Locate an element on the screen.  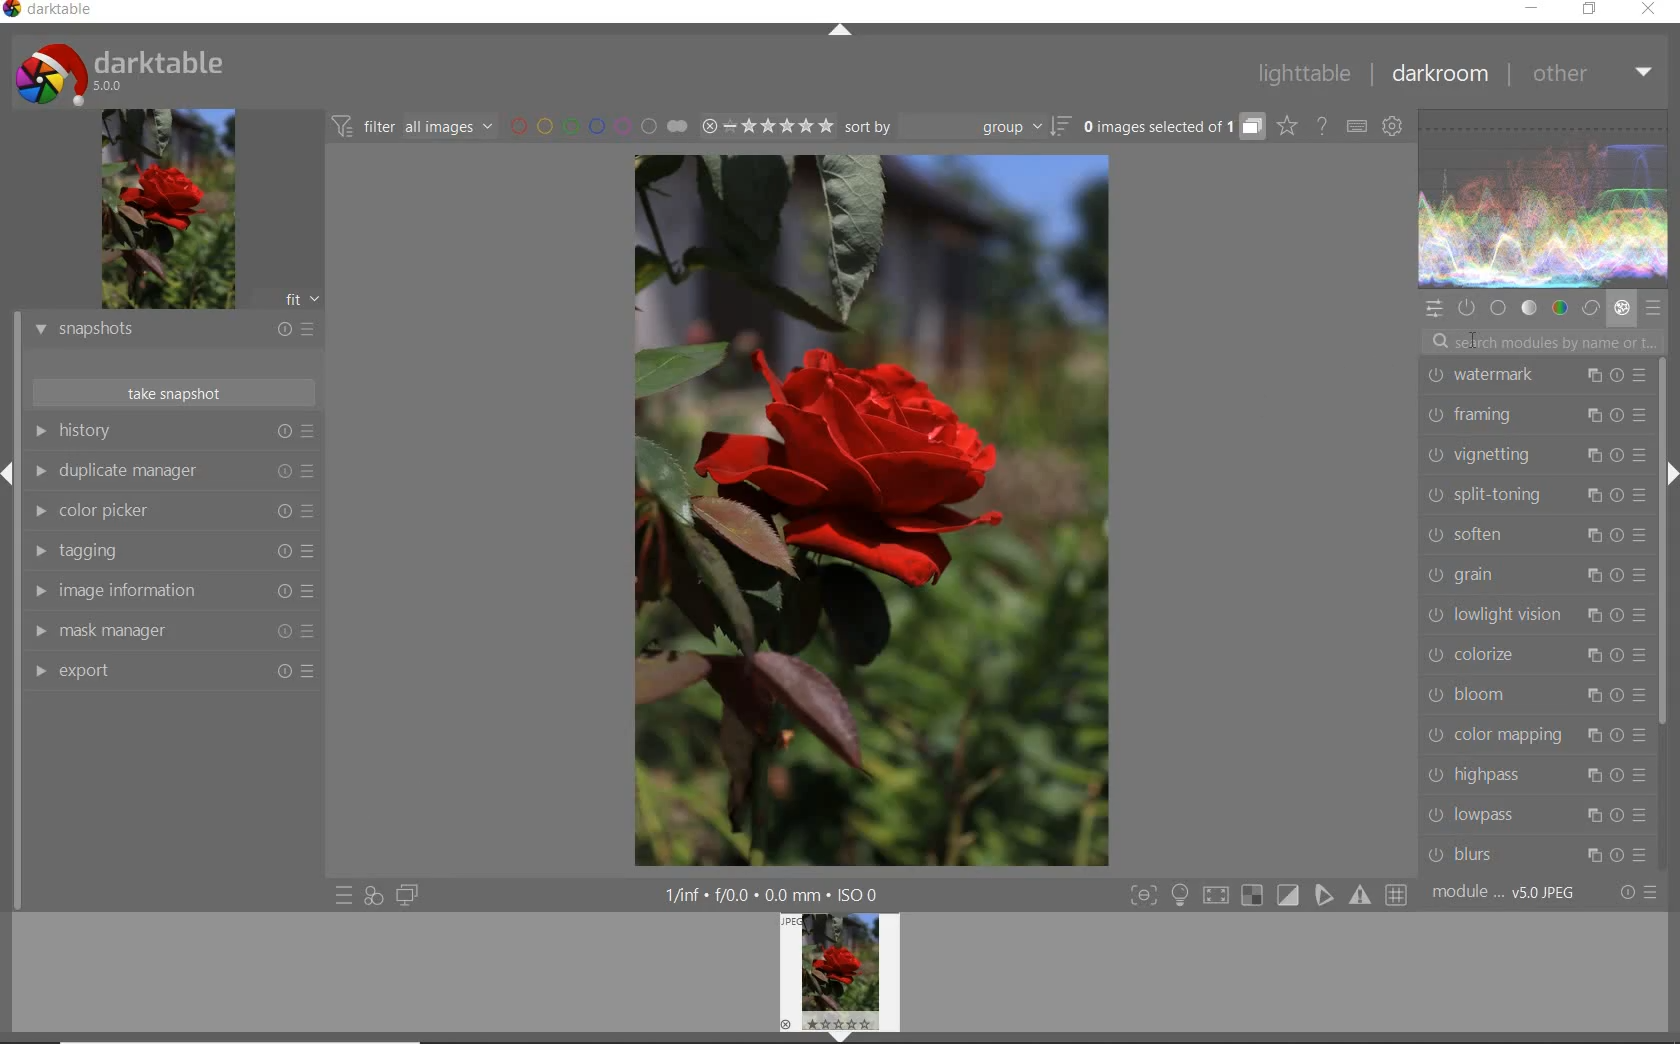
set keyboard shortcuts is located at coordinates (1356, 126).